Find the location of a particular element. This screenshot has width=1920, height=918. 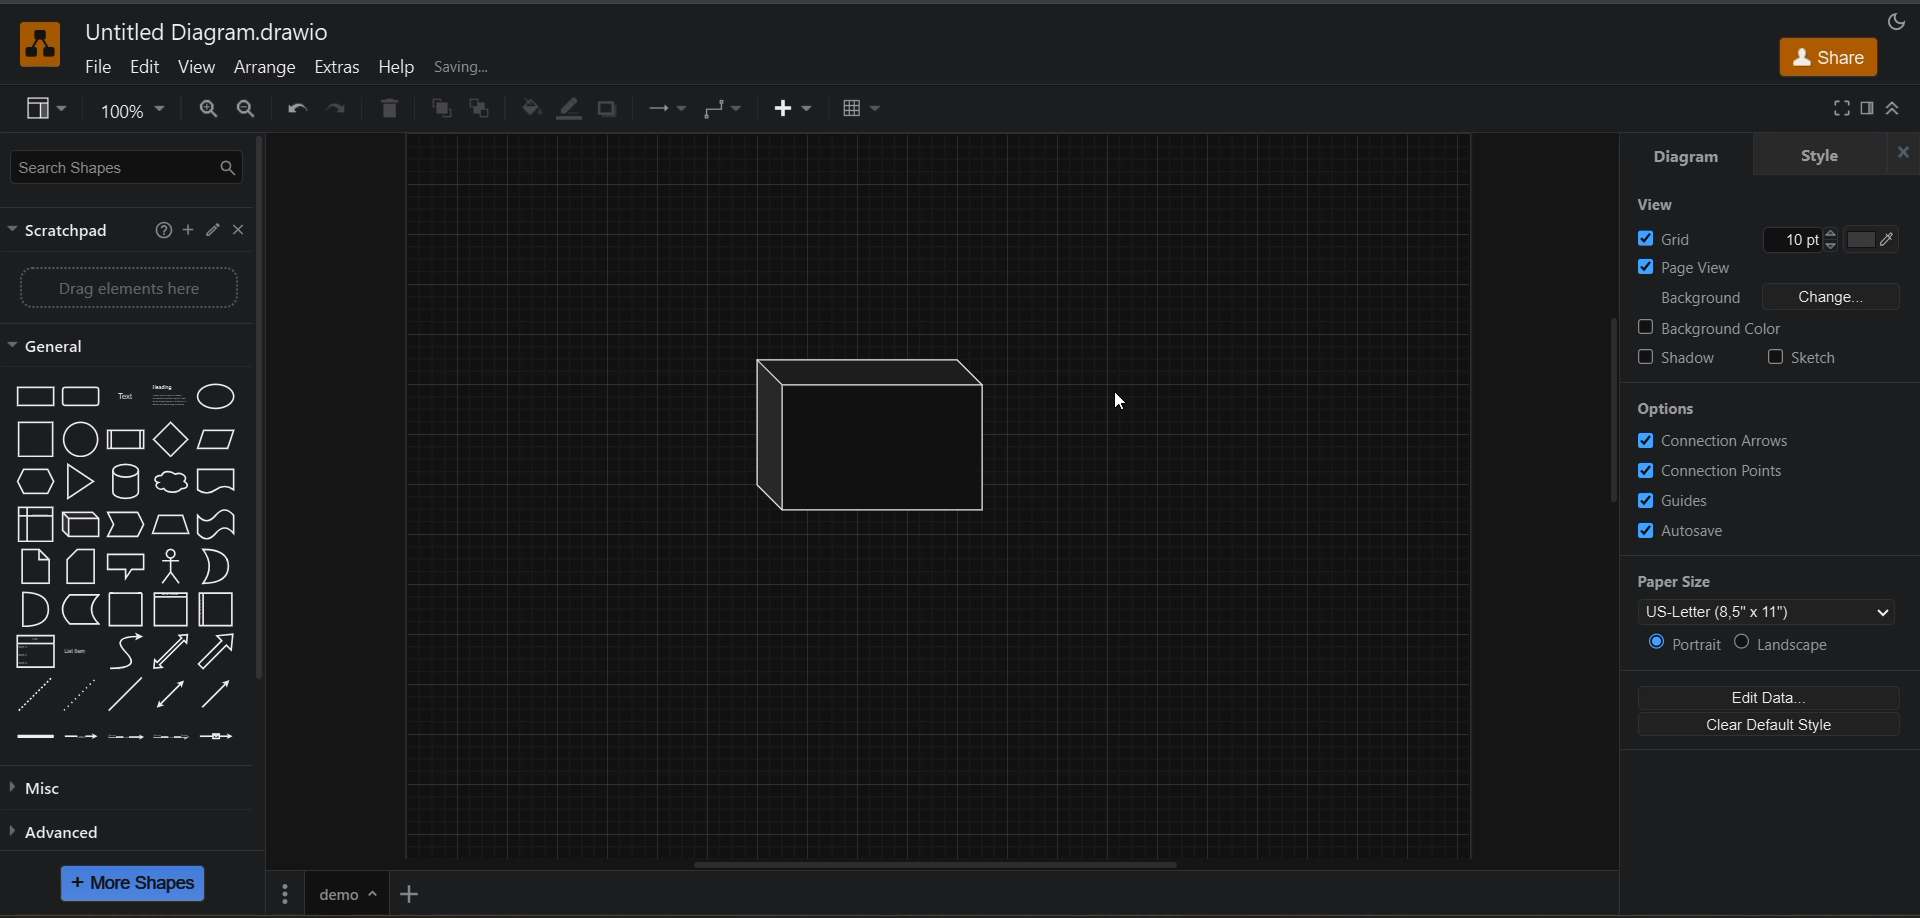

zoom in is located at coordinates (210, 111).